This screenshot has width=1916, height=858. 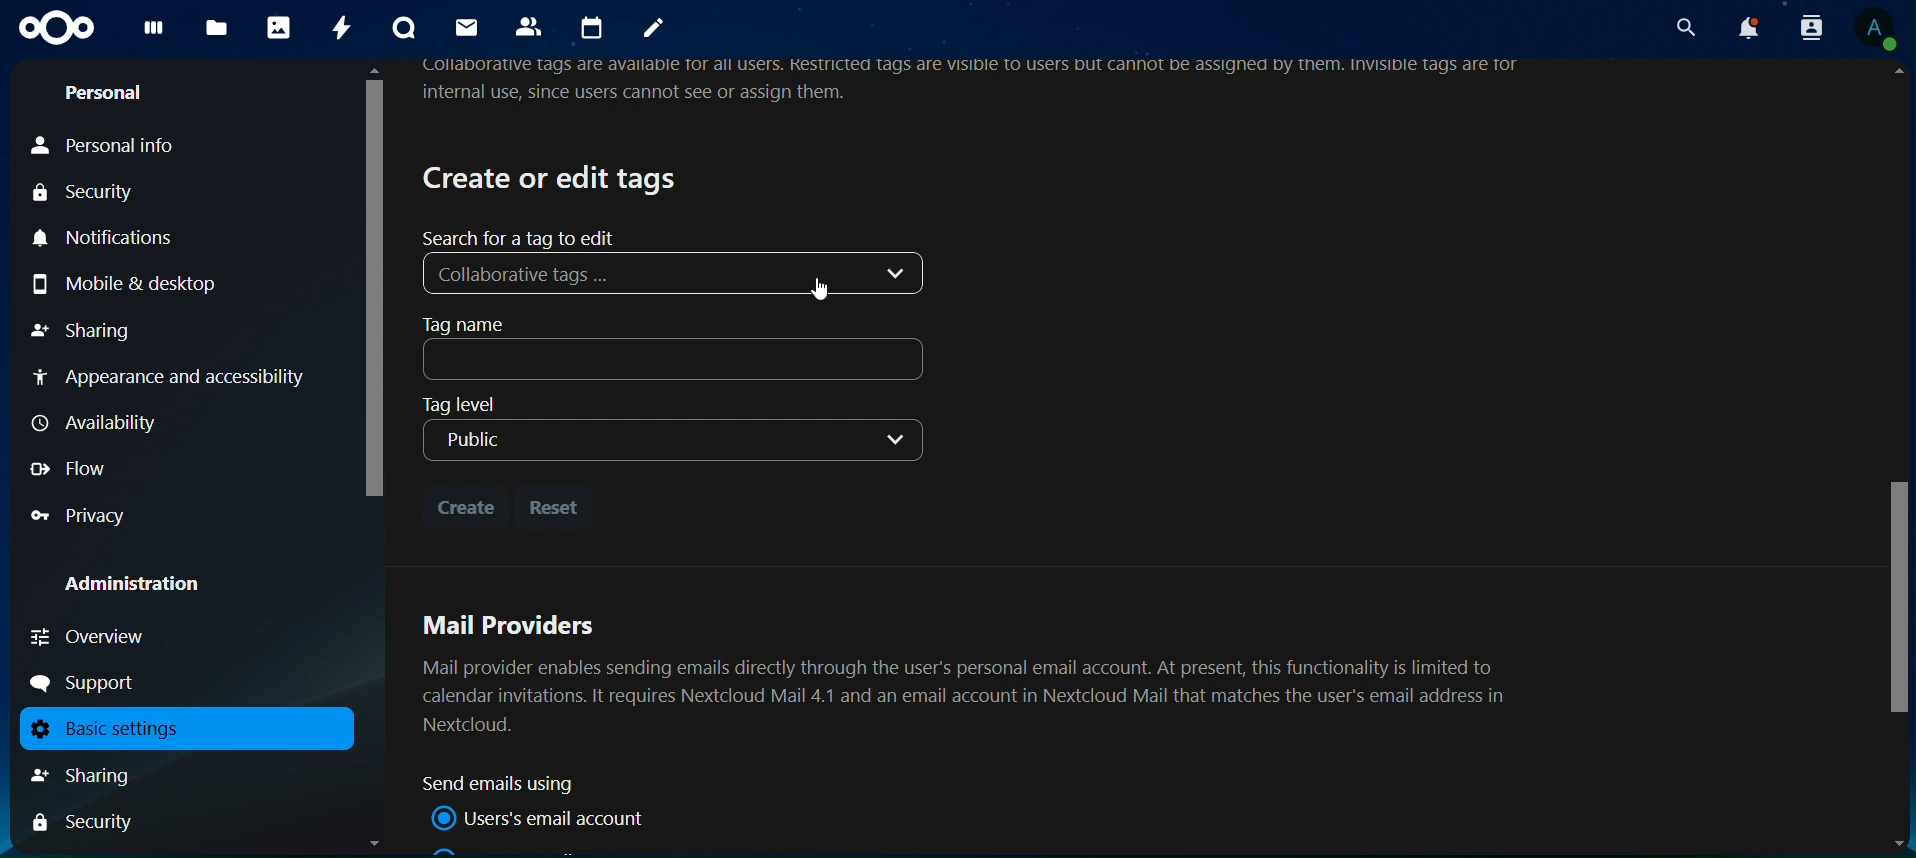 I want to click on Public , so click(x=671, y=442).